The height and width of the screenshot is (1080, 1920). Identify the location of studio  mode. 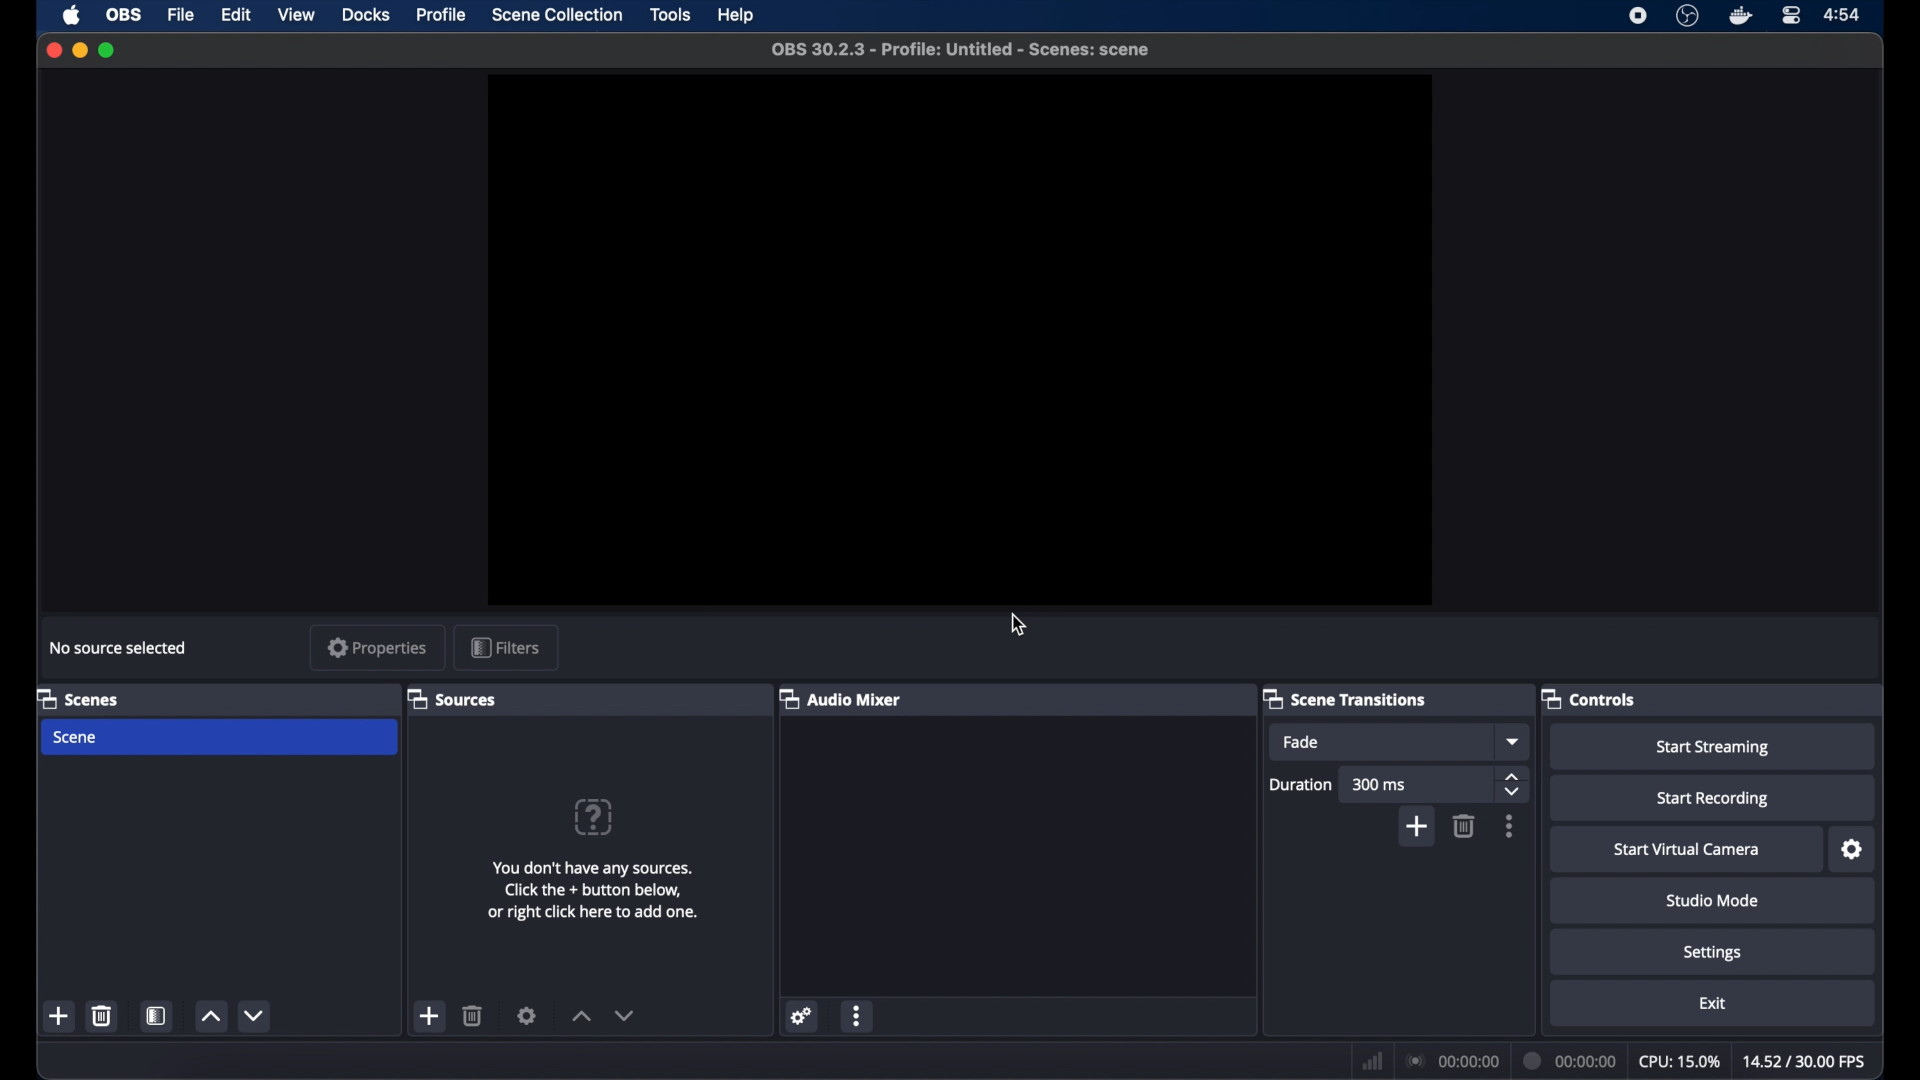
(1710, 899).